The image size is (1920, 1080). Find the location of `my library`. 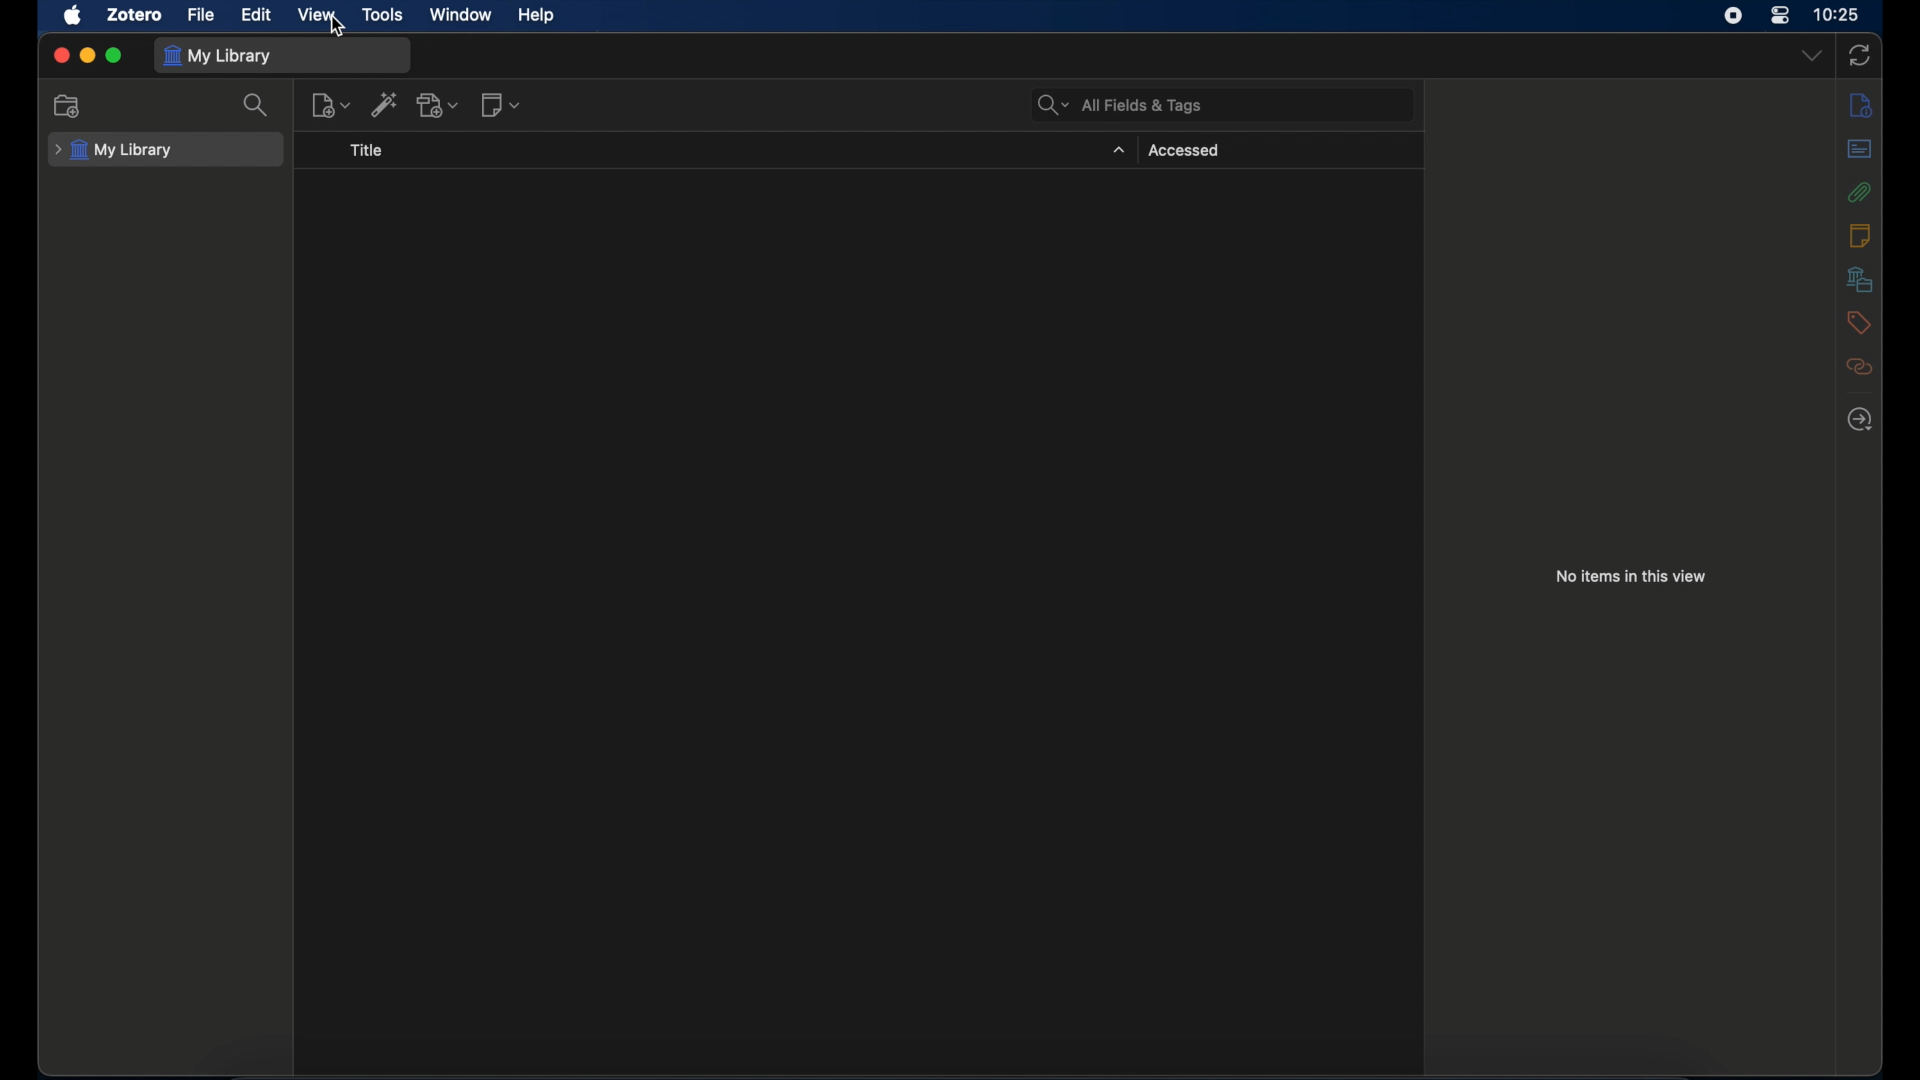

my library is located at coordinates (113, 150).